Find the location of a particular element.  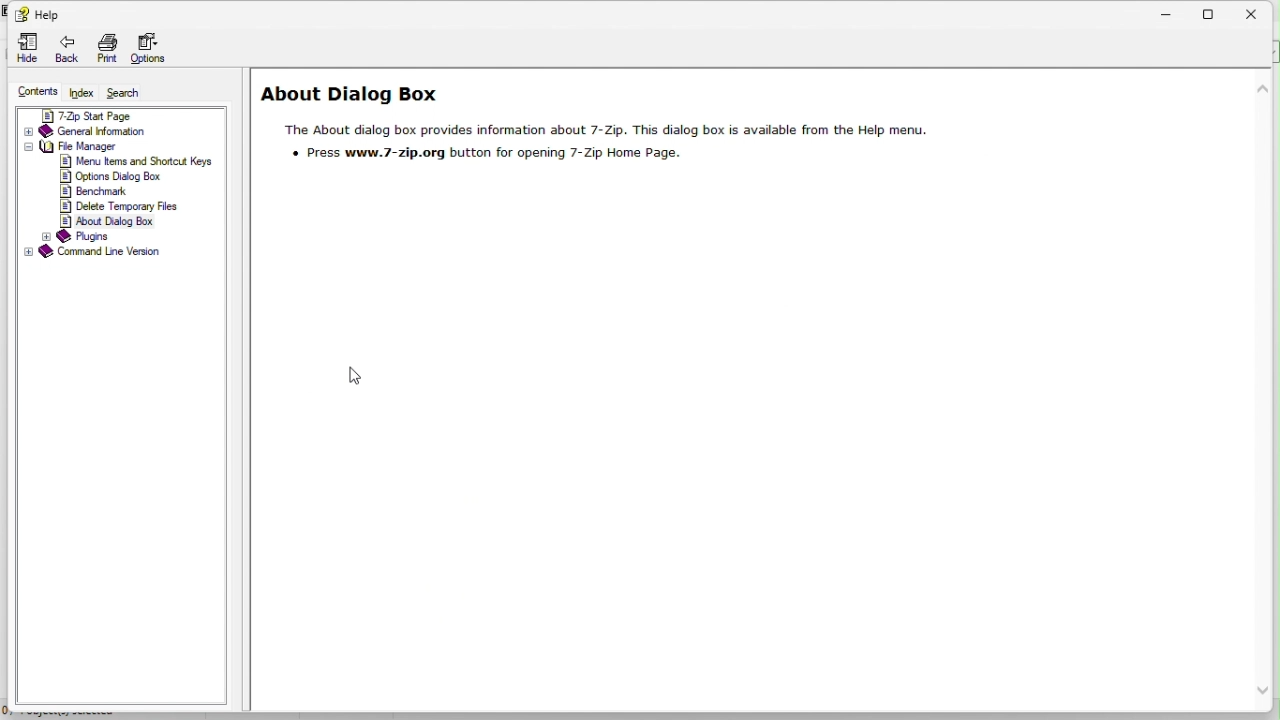

scroll bar is located at coordinates (1268, 393).